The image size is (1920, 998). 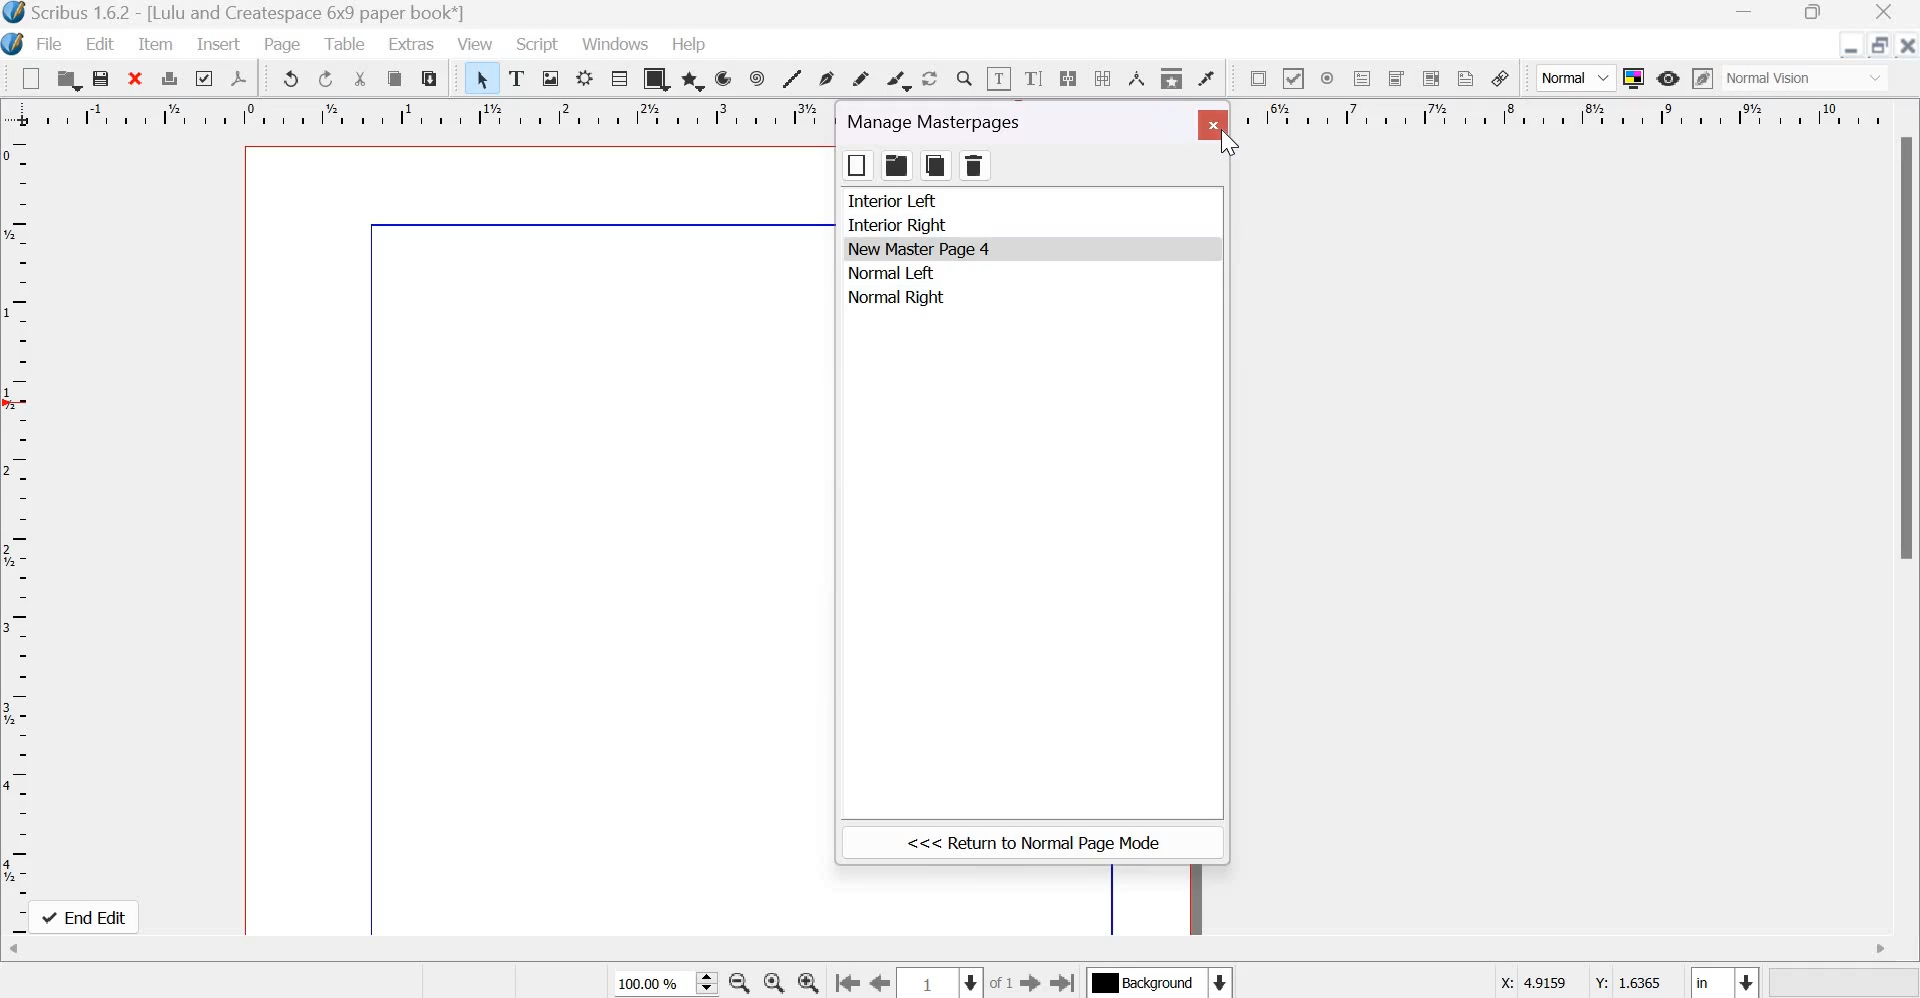 I want to click on box, so click(x=858, y=167).